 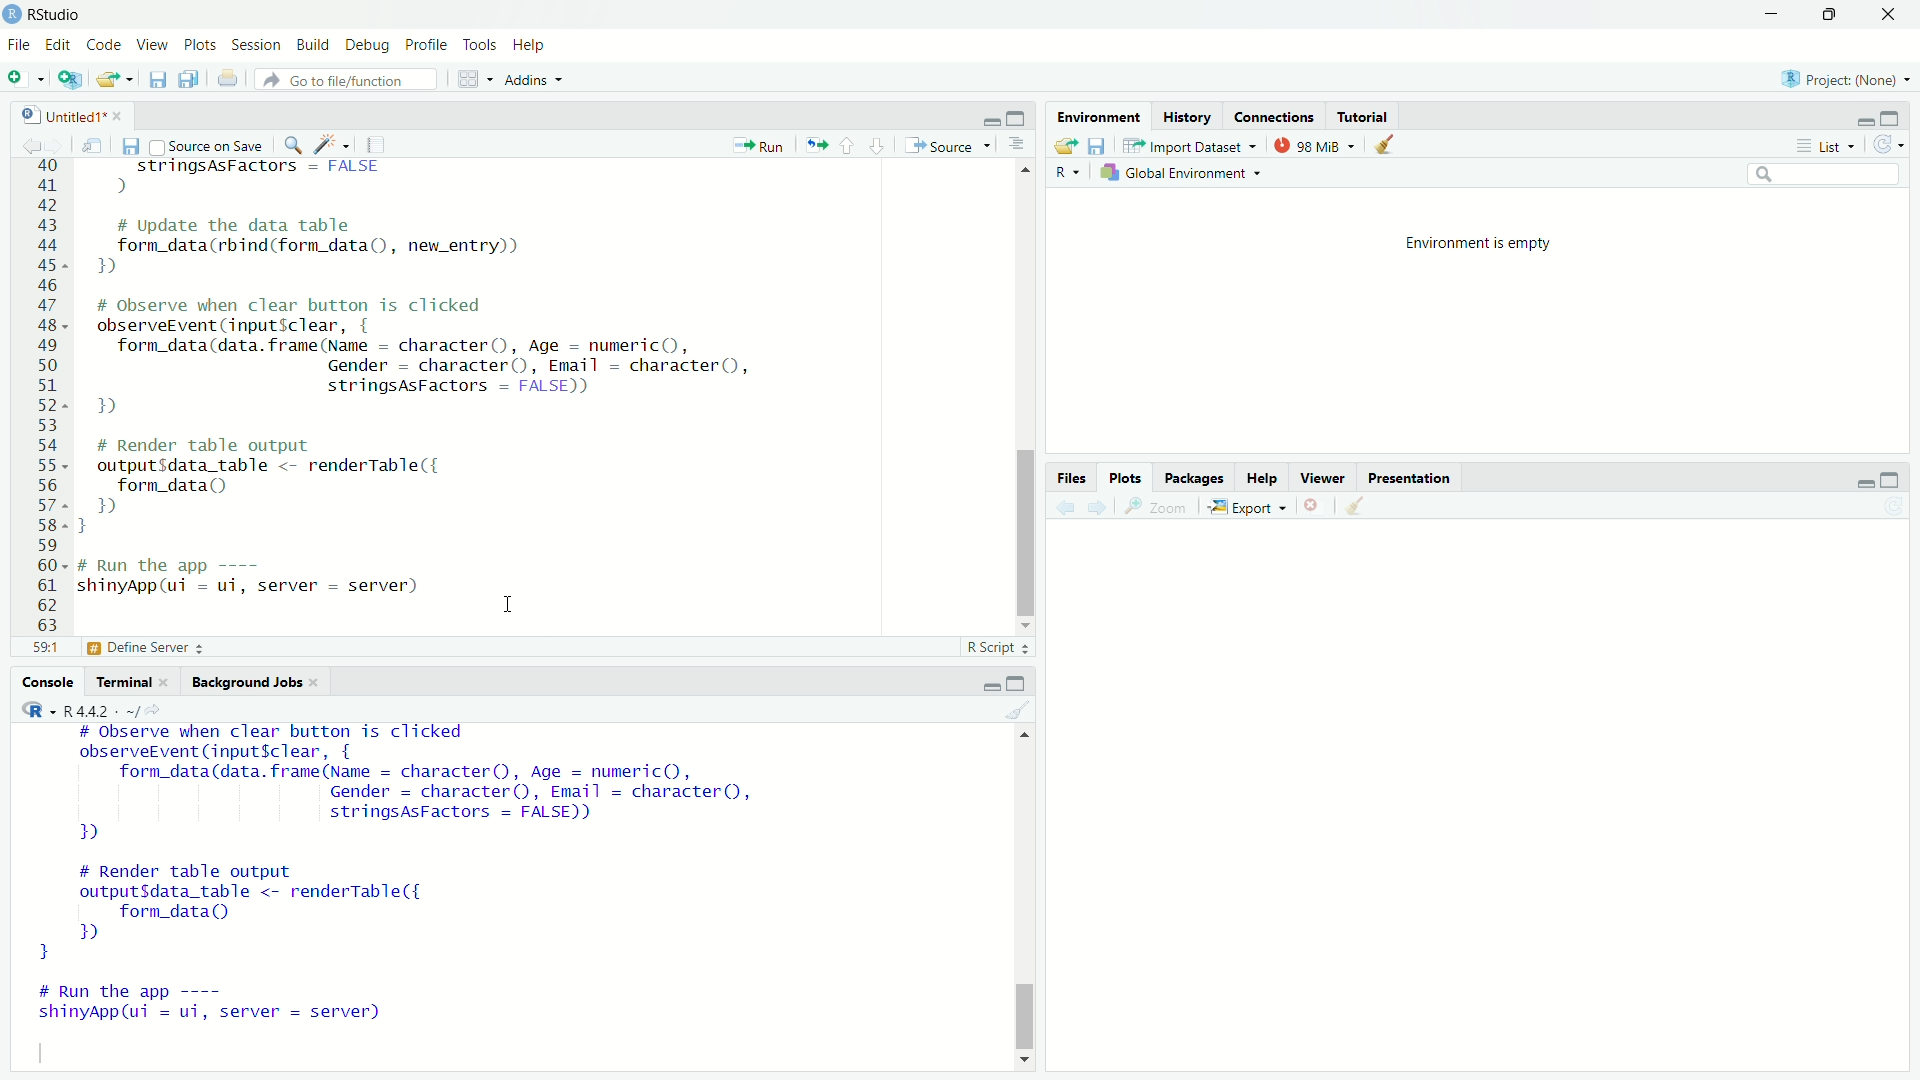 I want to click on close, so click(x=170, y=682).